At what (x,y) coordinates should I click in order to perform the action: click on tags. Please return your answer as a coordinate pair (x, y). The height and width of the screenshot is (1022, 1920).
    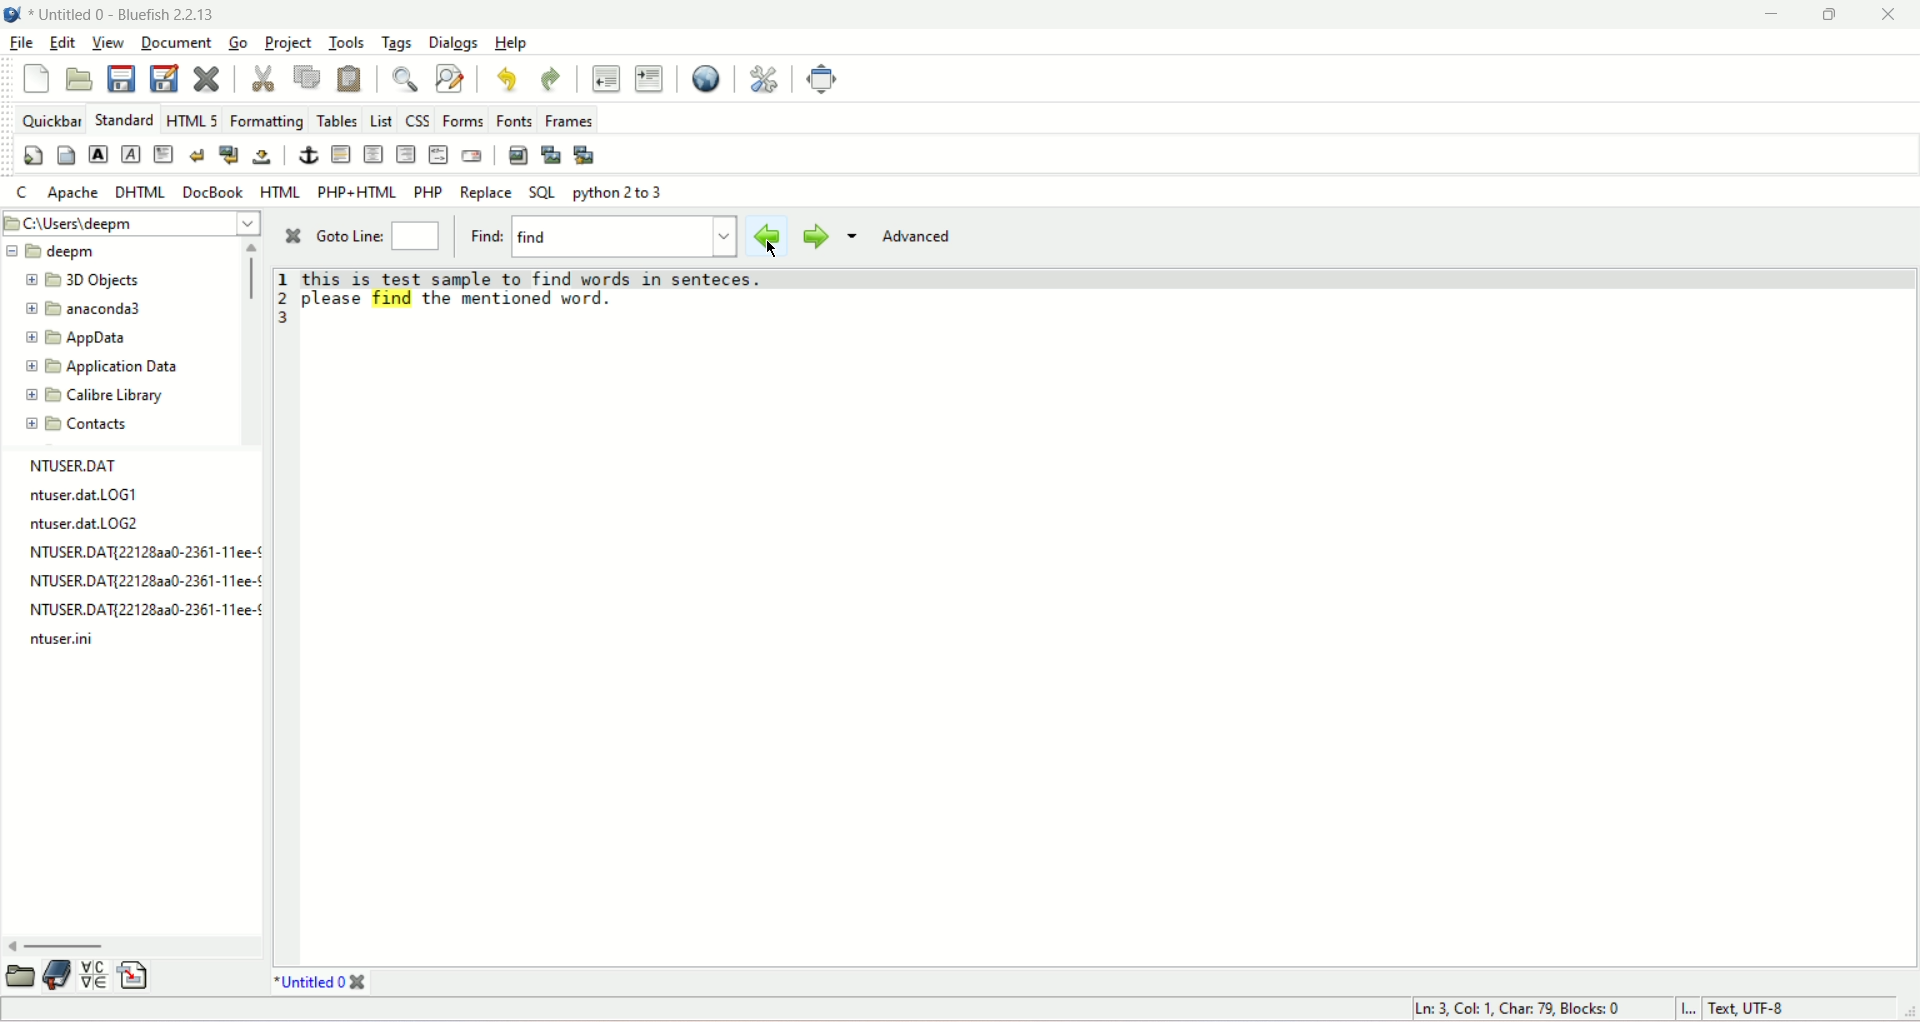
    Looking at the image, I should click on (398, 44).